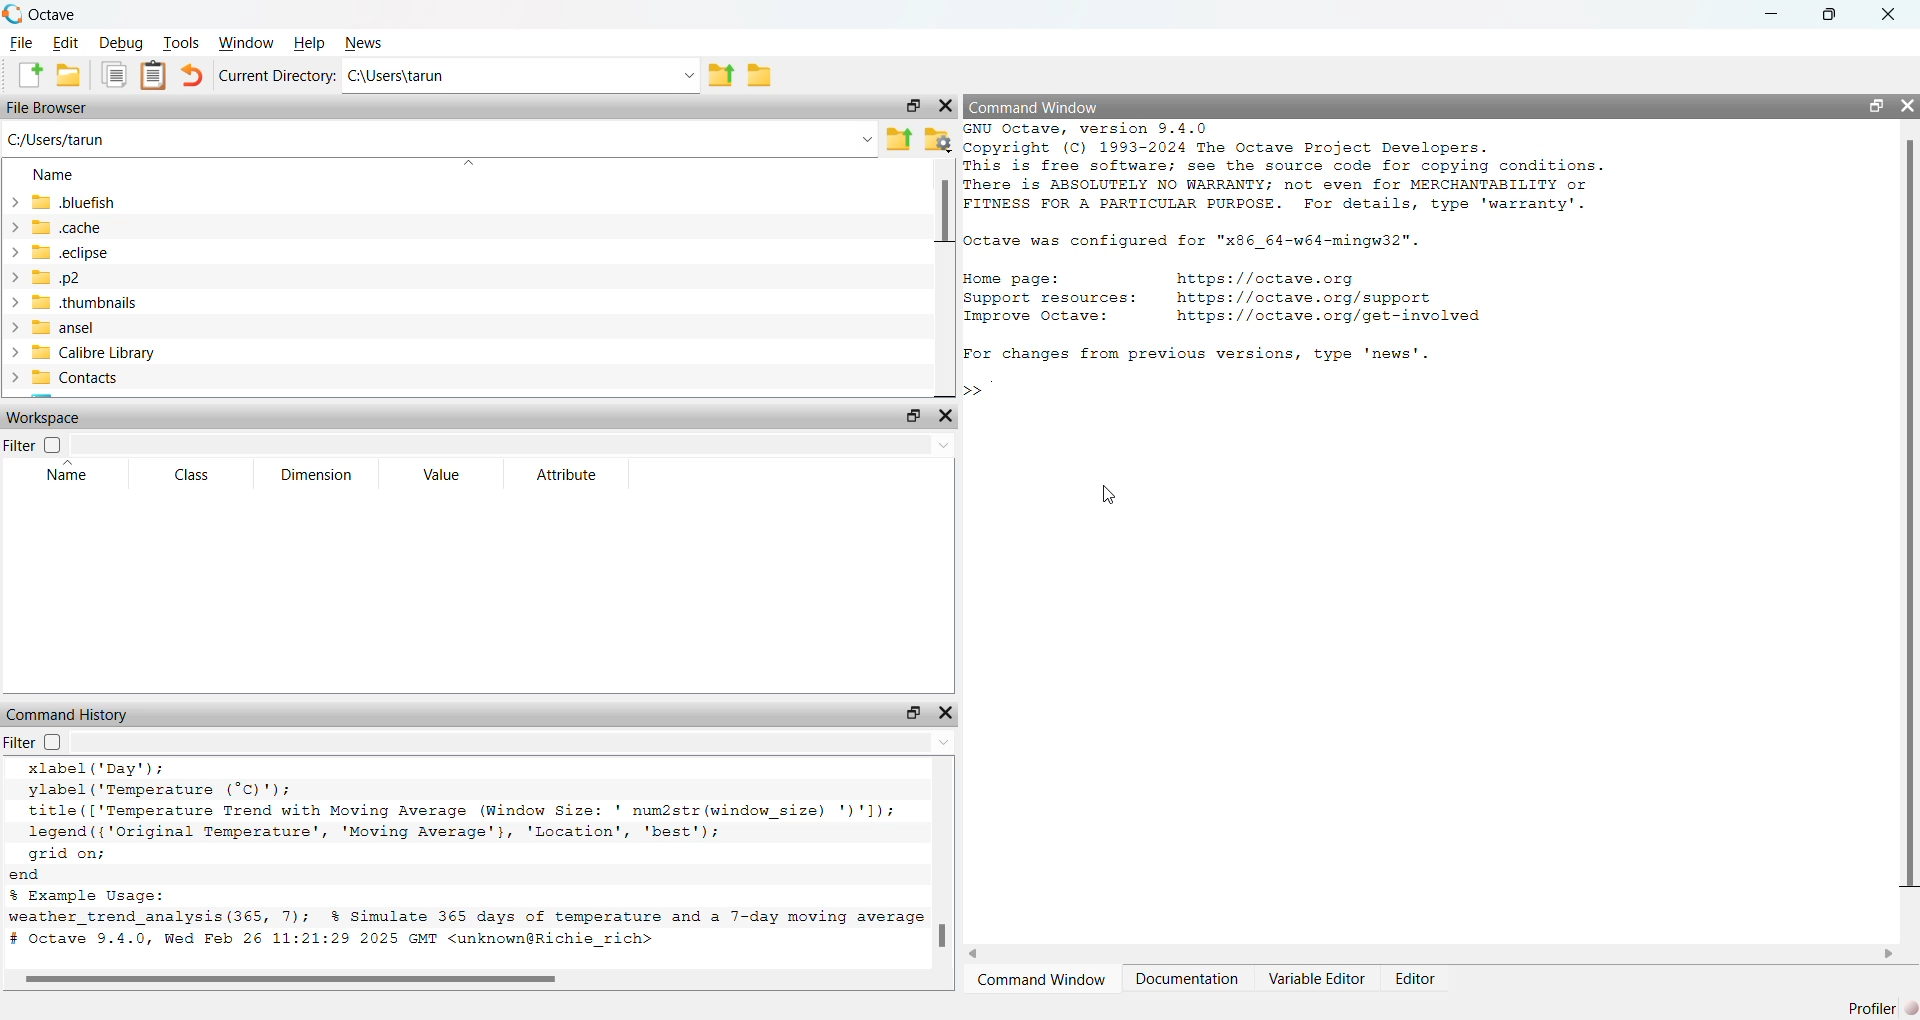 The height and width of the screenshot is (1020, 1920). I want to click on Name, so click(56, 176).